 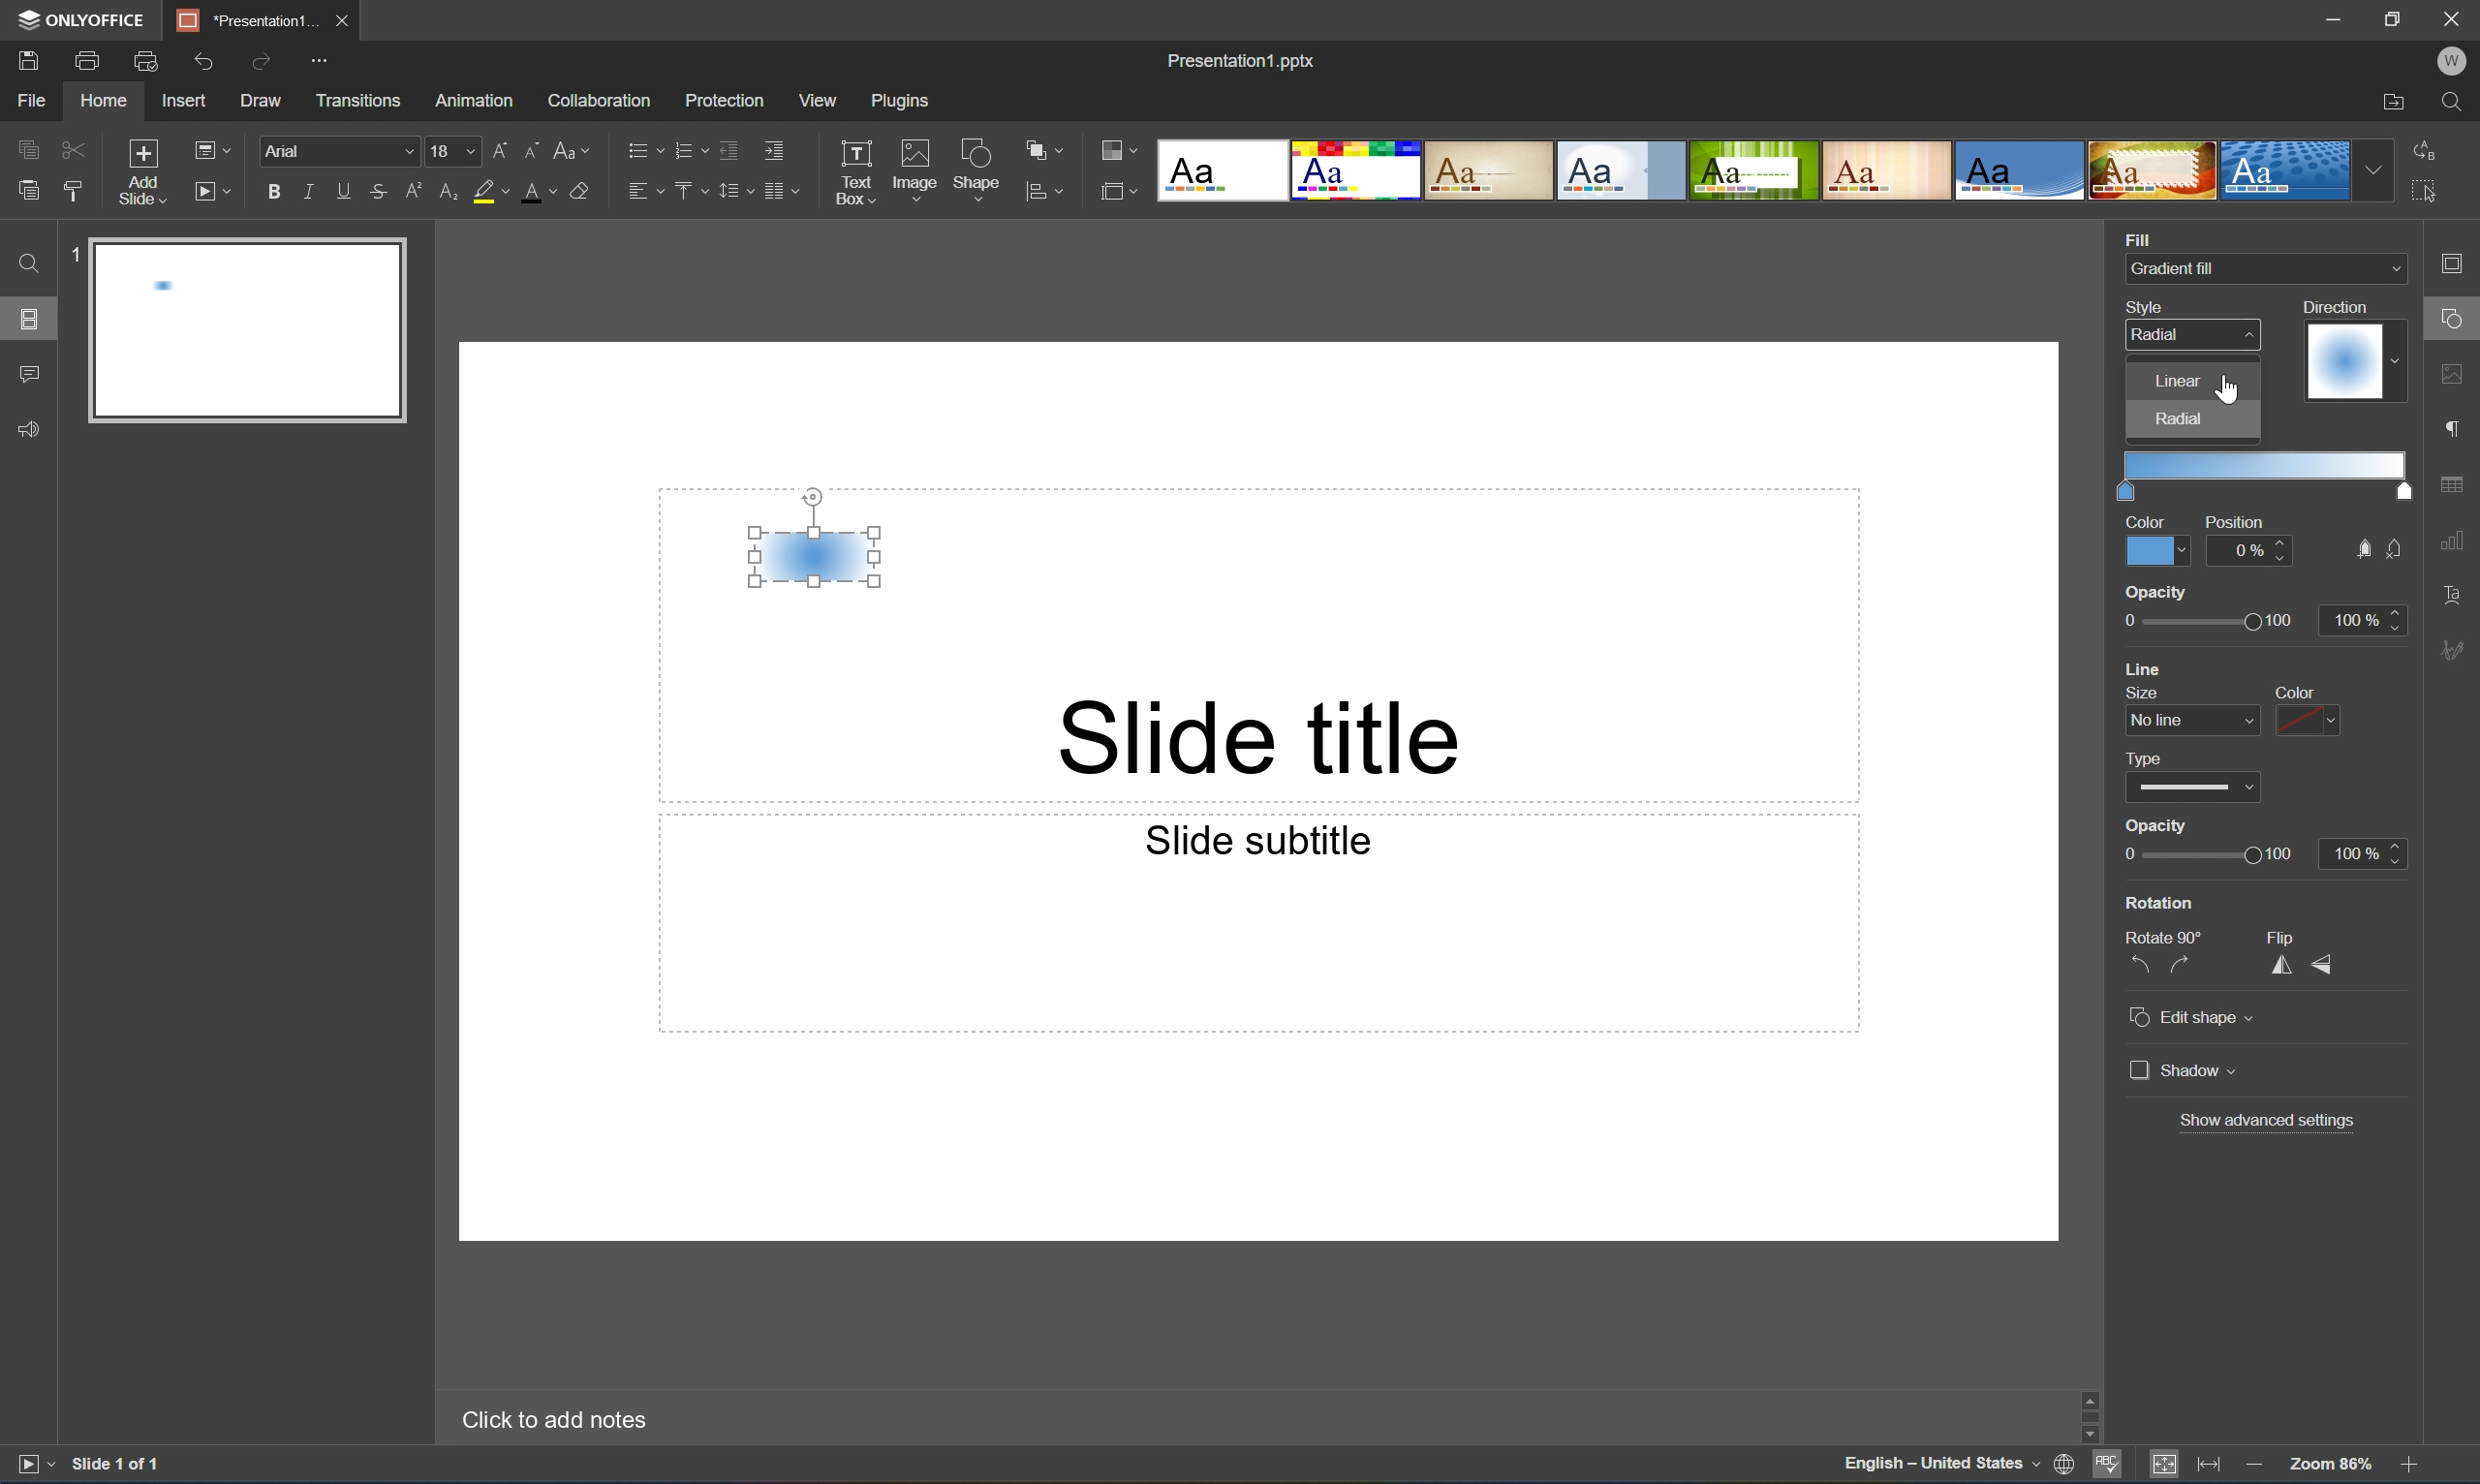 I want to click on Show advanced settings, so click(x=2269, y=1119).